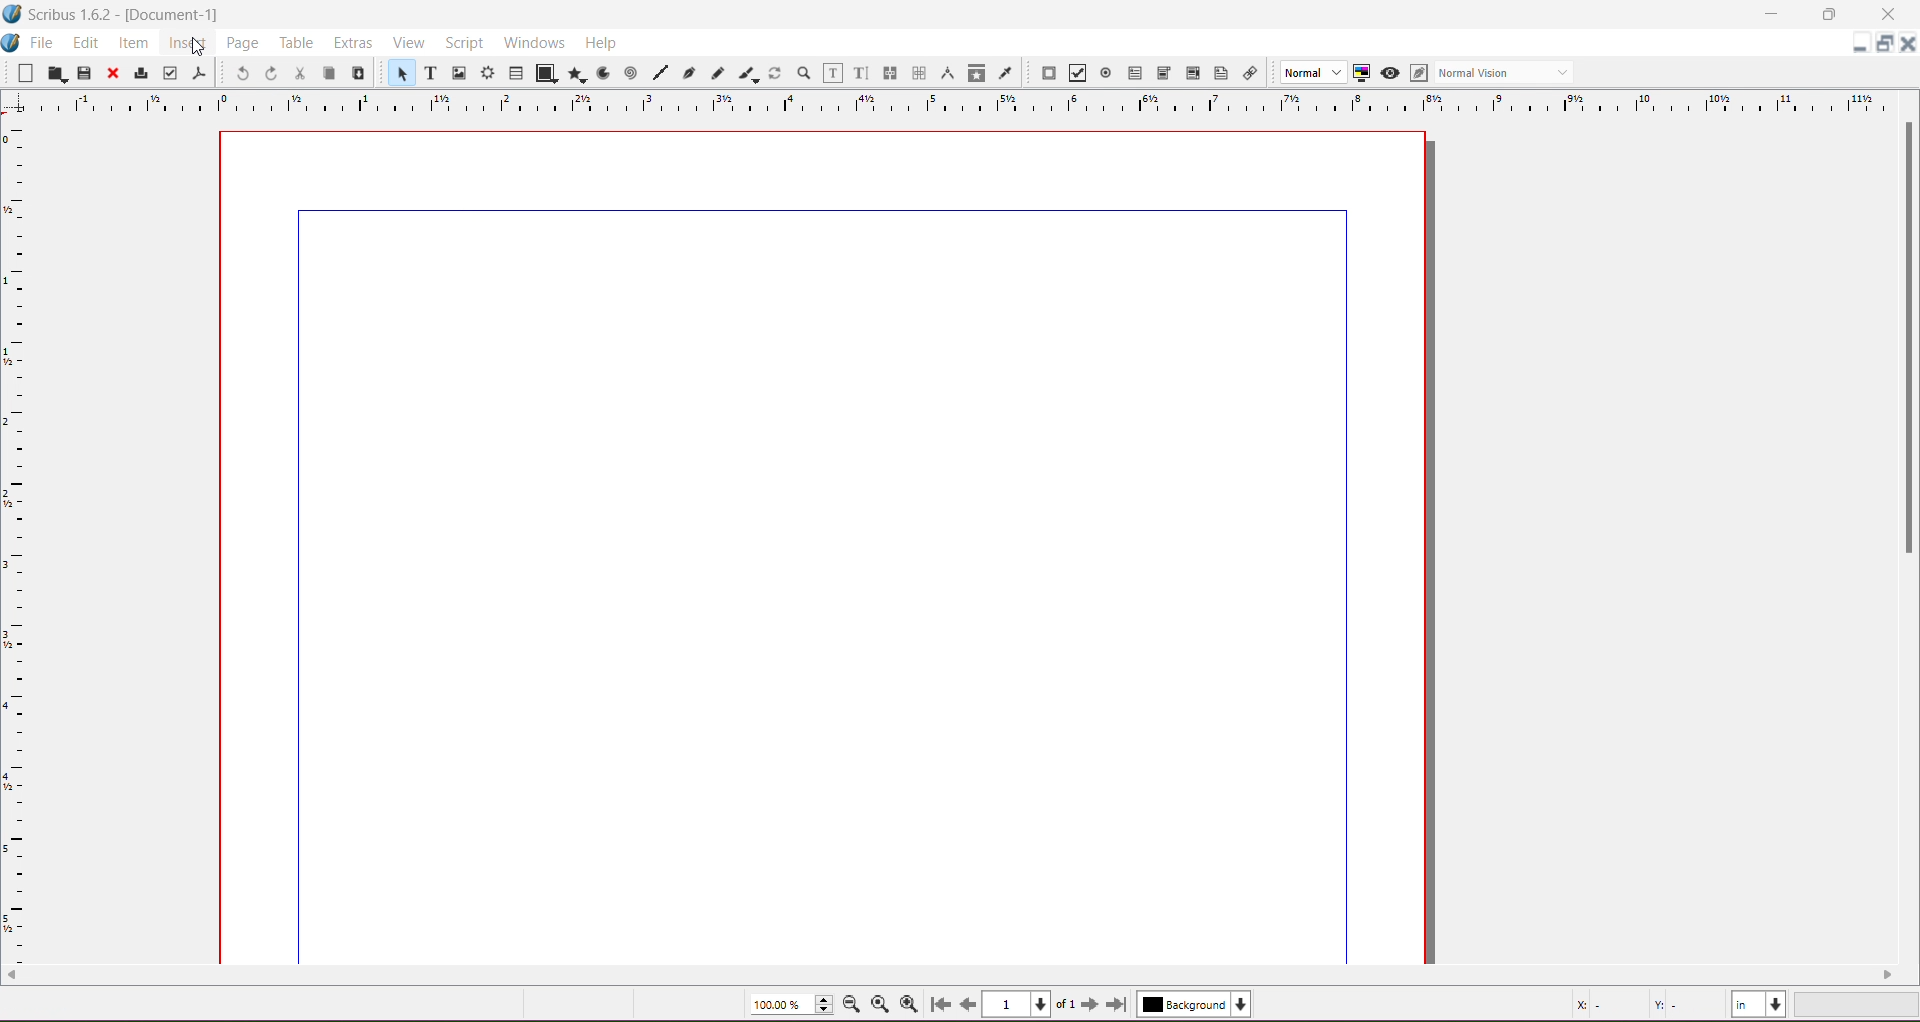 The image size is (1920, 1022). Describe the element at coordinates (1418, 73) in the screenshot. I see `Edit in Preview Mode` at that location.